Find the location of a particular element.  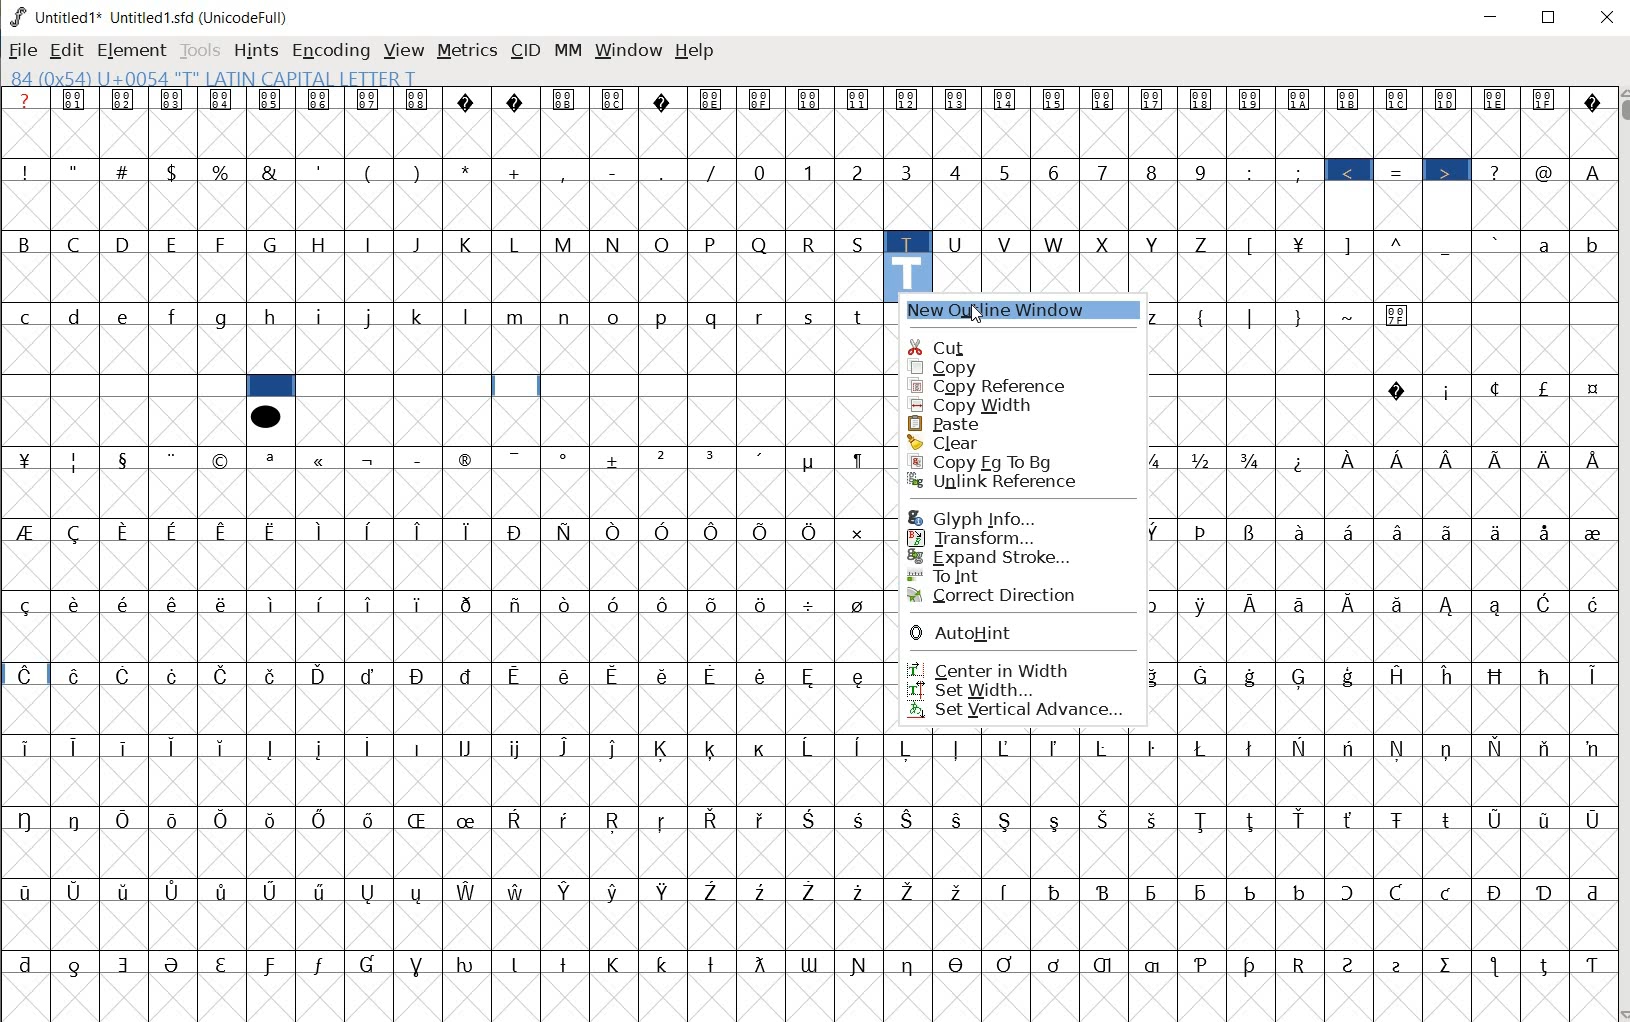

Symbol is located at coordinates (272, 531).